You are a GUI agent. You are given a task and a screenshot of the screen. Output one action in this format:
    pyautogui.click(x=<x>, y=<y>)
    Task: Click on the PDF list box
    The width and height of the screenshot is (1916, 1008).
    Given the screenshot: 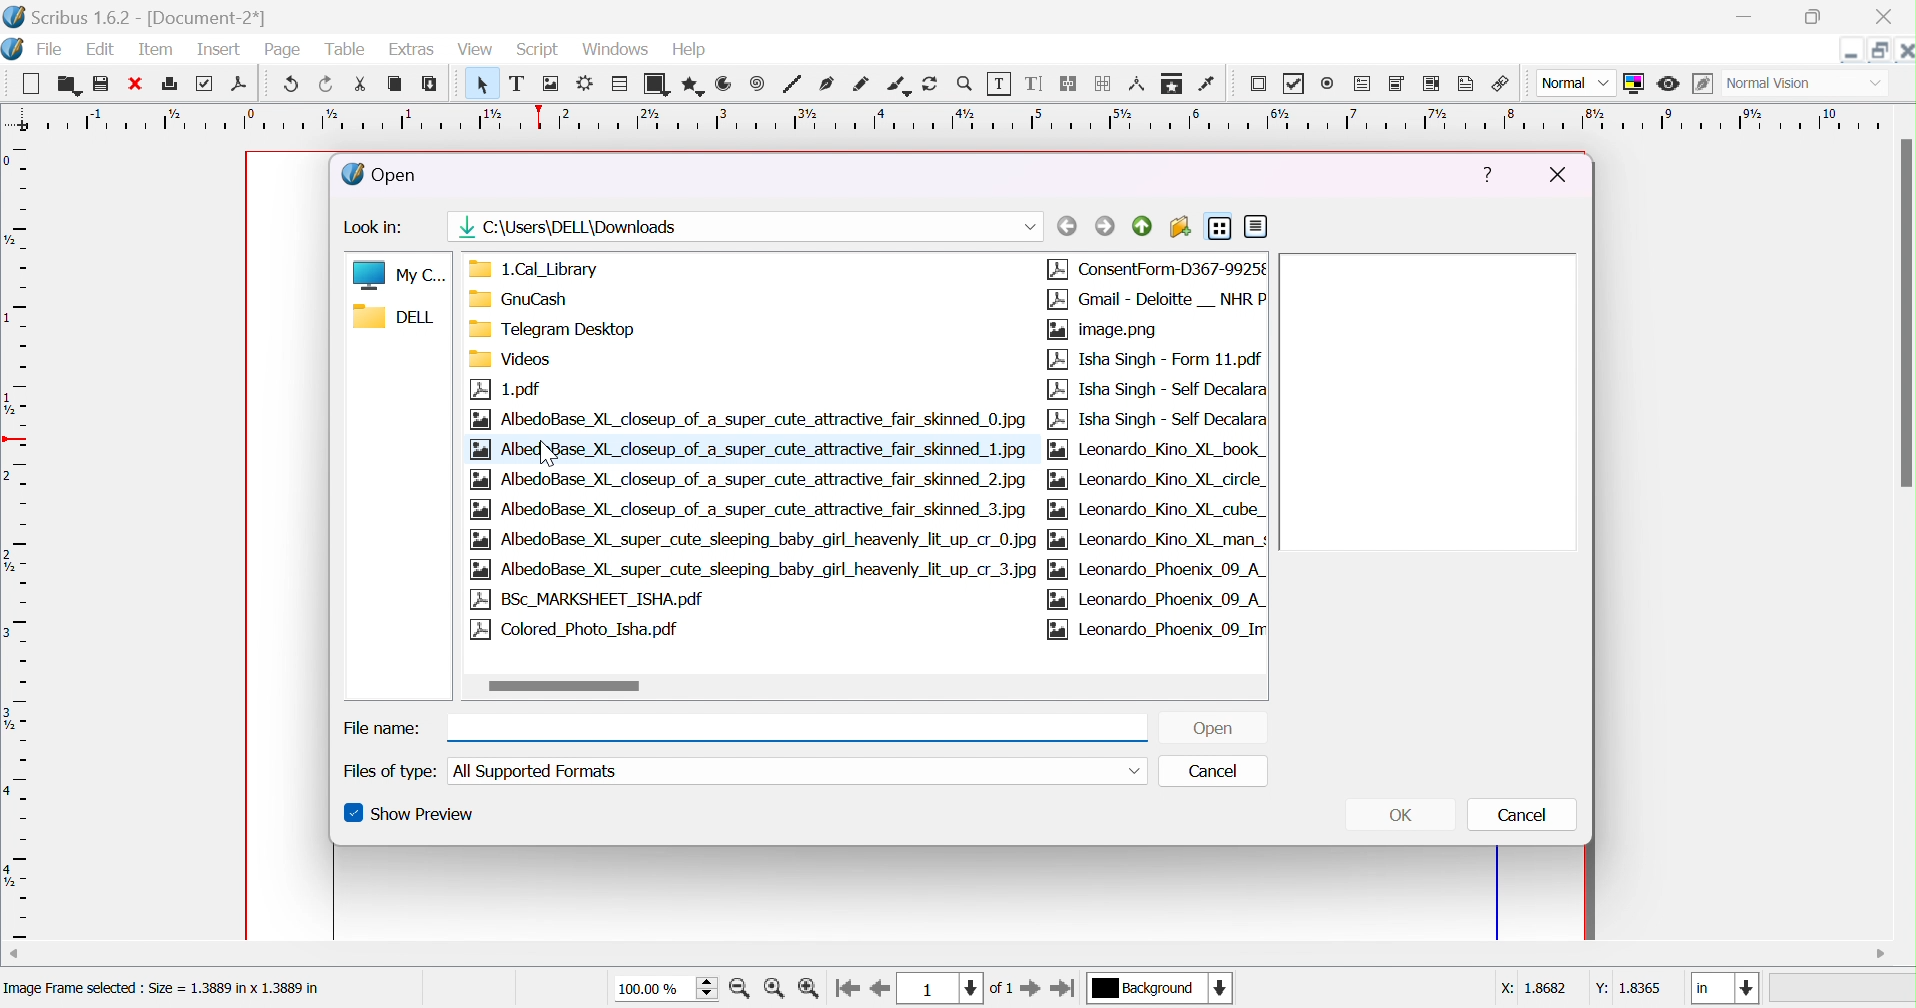 What is the action you would take?
    pyautogui.click(x=1429, y=82)
    